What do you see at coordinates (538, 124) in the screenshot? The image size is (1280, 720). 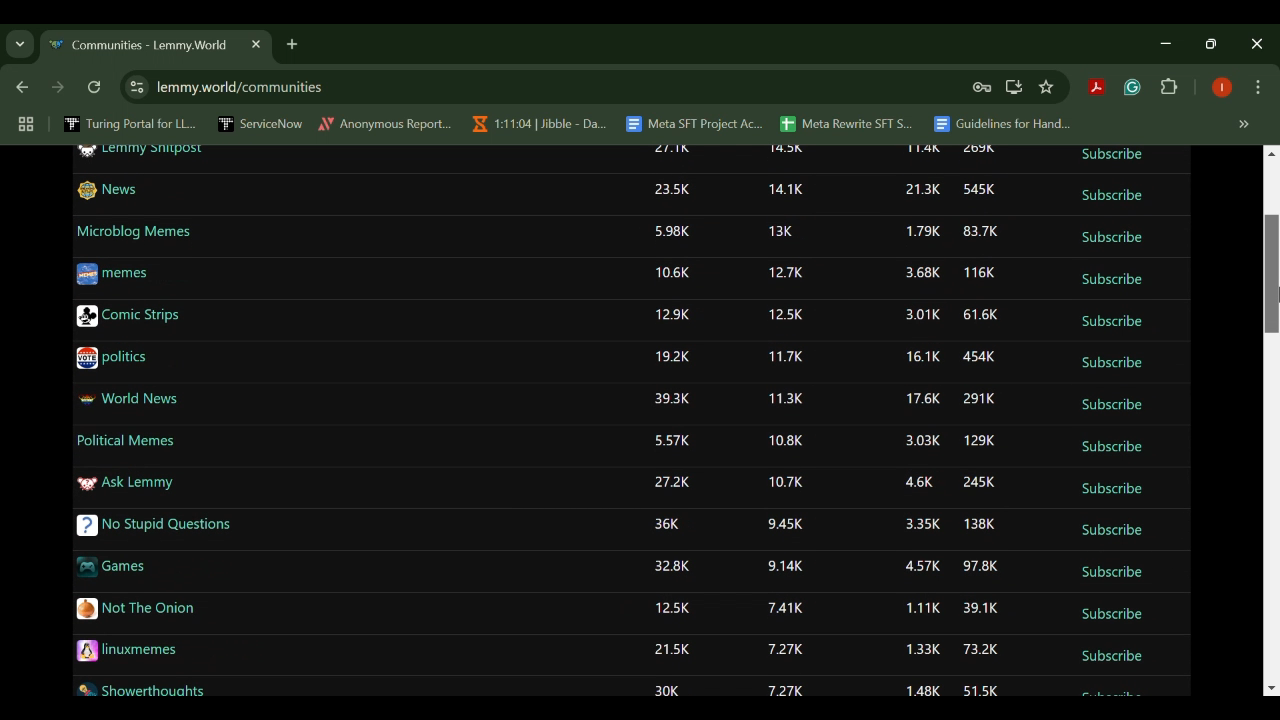 I see `1:11:04 | Jibble - Da...` at bounding box center [538, 124].